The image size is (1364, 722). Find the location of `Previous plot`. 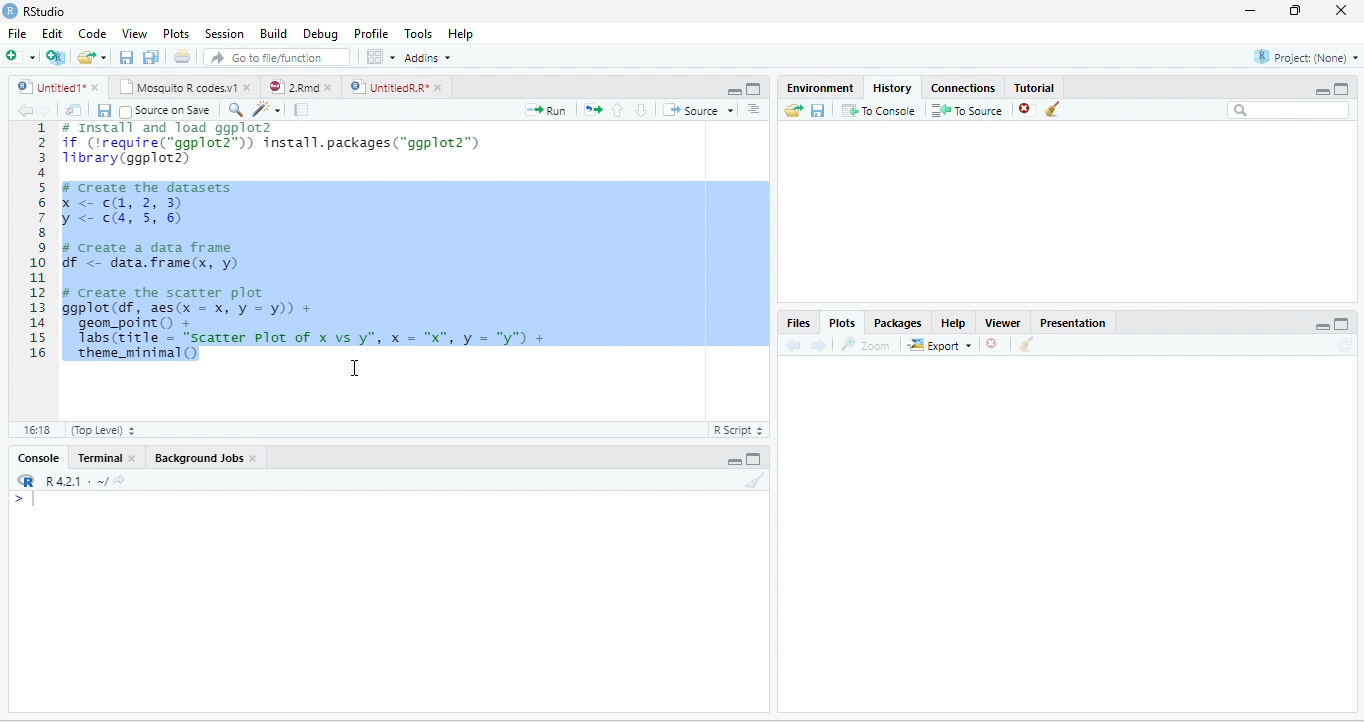

Previous plot is located at coordinates (794, 345).